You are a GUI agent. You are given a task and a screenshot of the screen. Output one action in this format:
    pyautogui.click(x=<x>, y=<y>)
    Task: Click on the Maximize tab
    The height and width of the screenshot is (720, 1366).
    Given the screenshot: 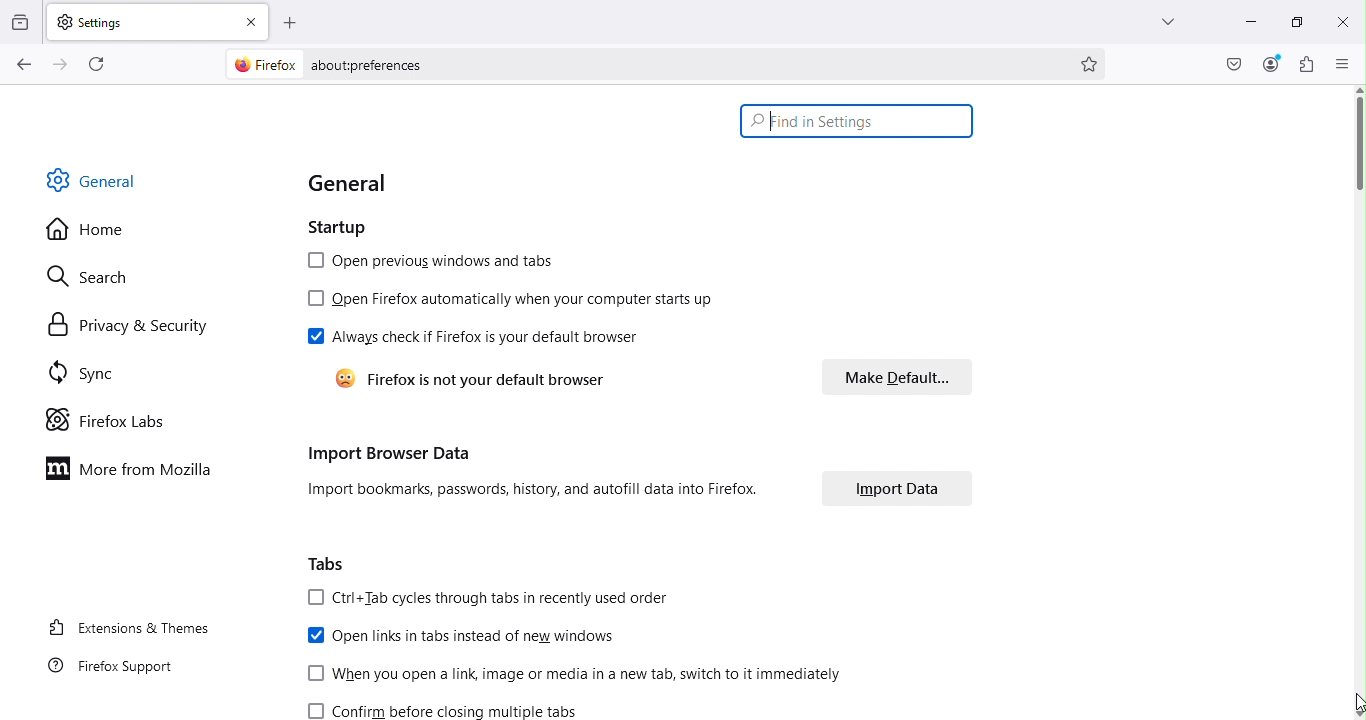 What is the action you would take?
    pyautogui.click(x=1293, y=19)
    